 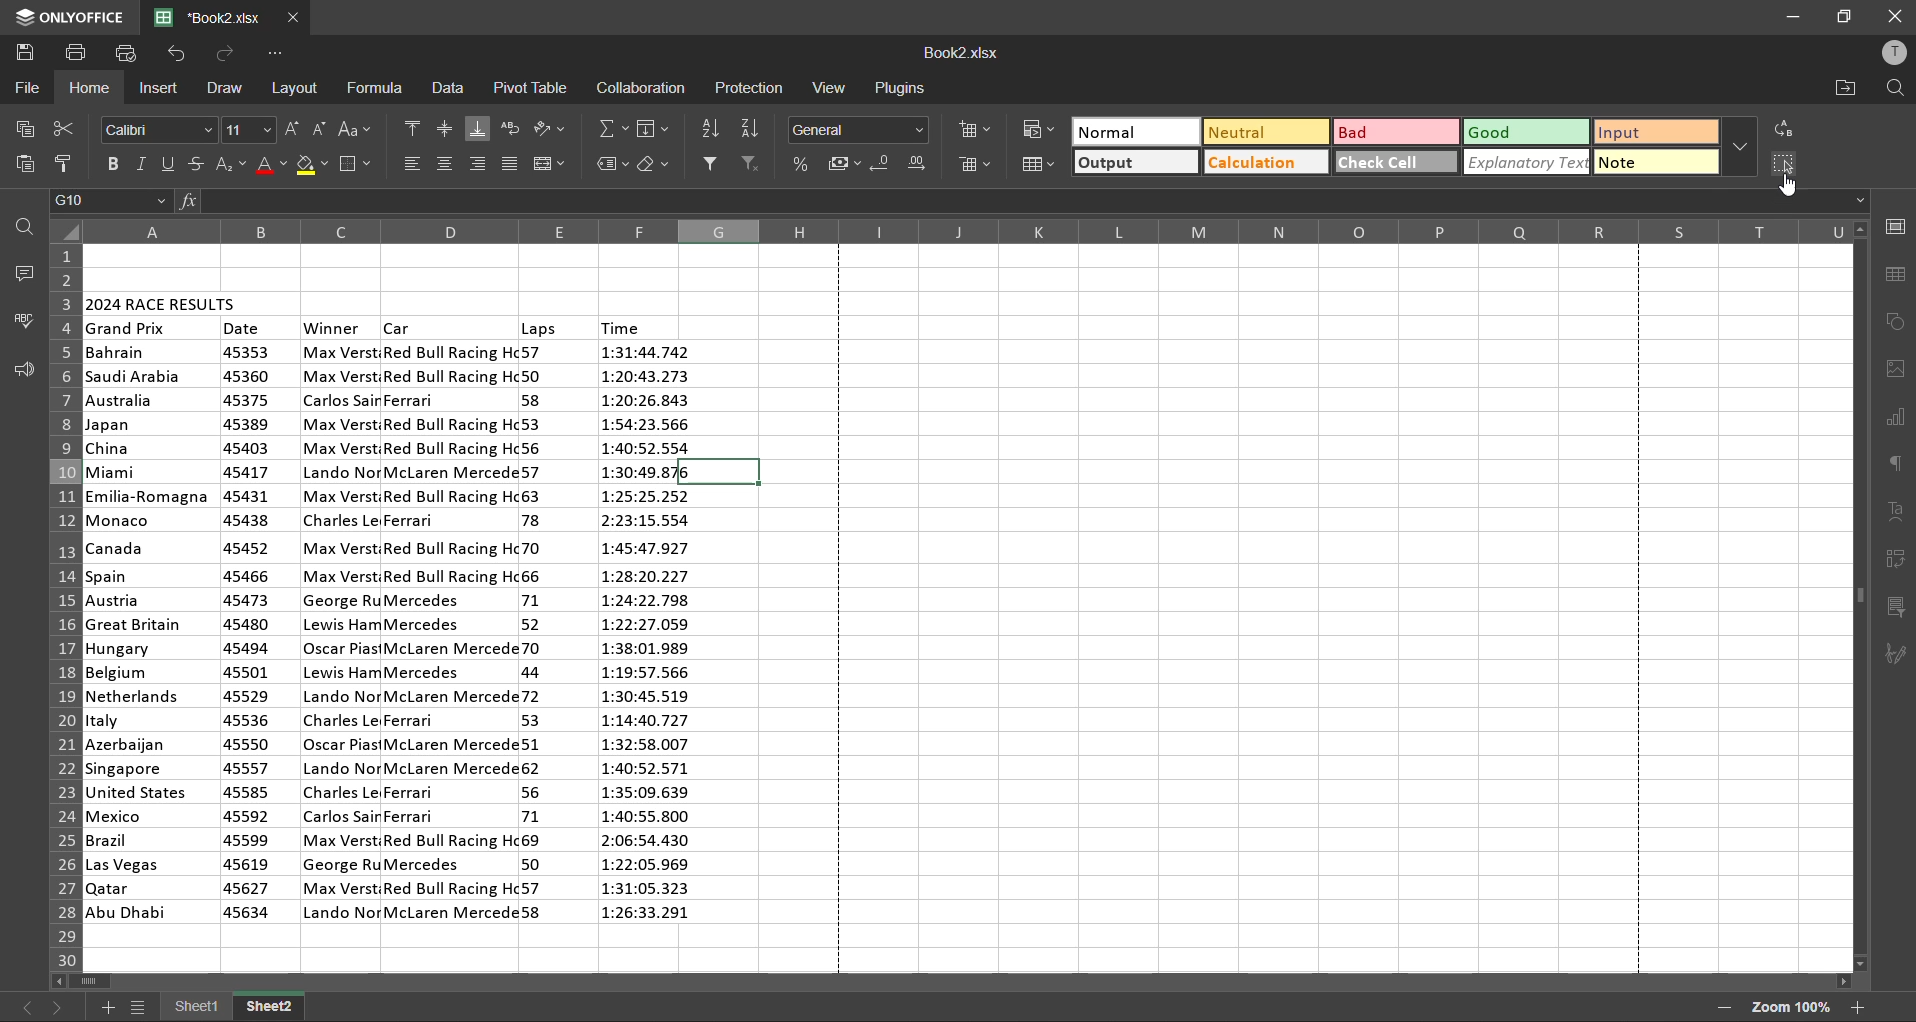 I want to click on bad, so click(x=1393, y=134).